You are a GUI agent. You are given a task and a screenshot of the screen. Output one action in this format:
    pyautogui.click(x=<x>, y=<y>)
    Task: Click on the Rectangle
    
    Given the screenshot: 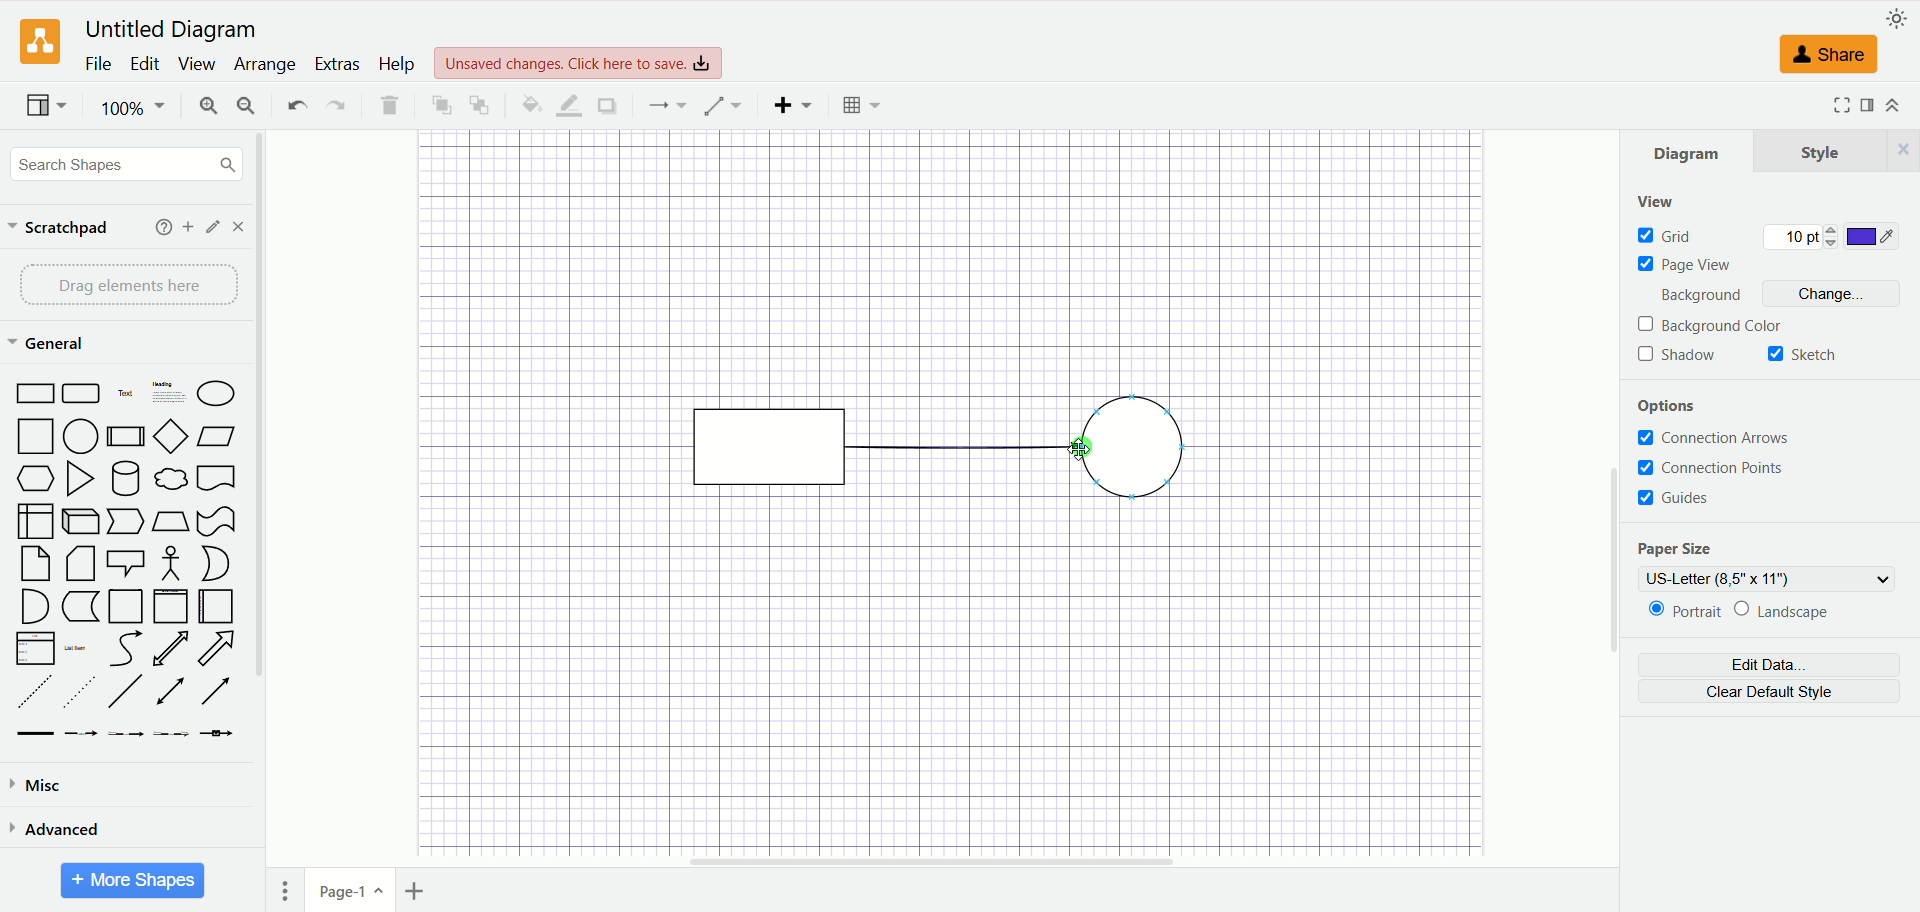 What is the action you would take?
    pyautogui.click(x=37, y=393)
    